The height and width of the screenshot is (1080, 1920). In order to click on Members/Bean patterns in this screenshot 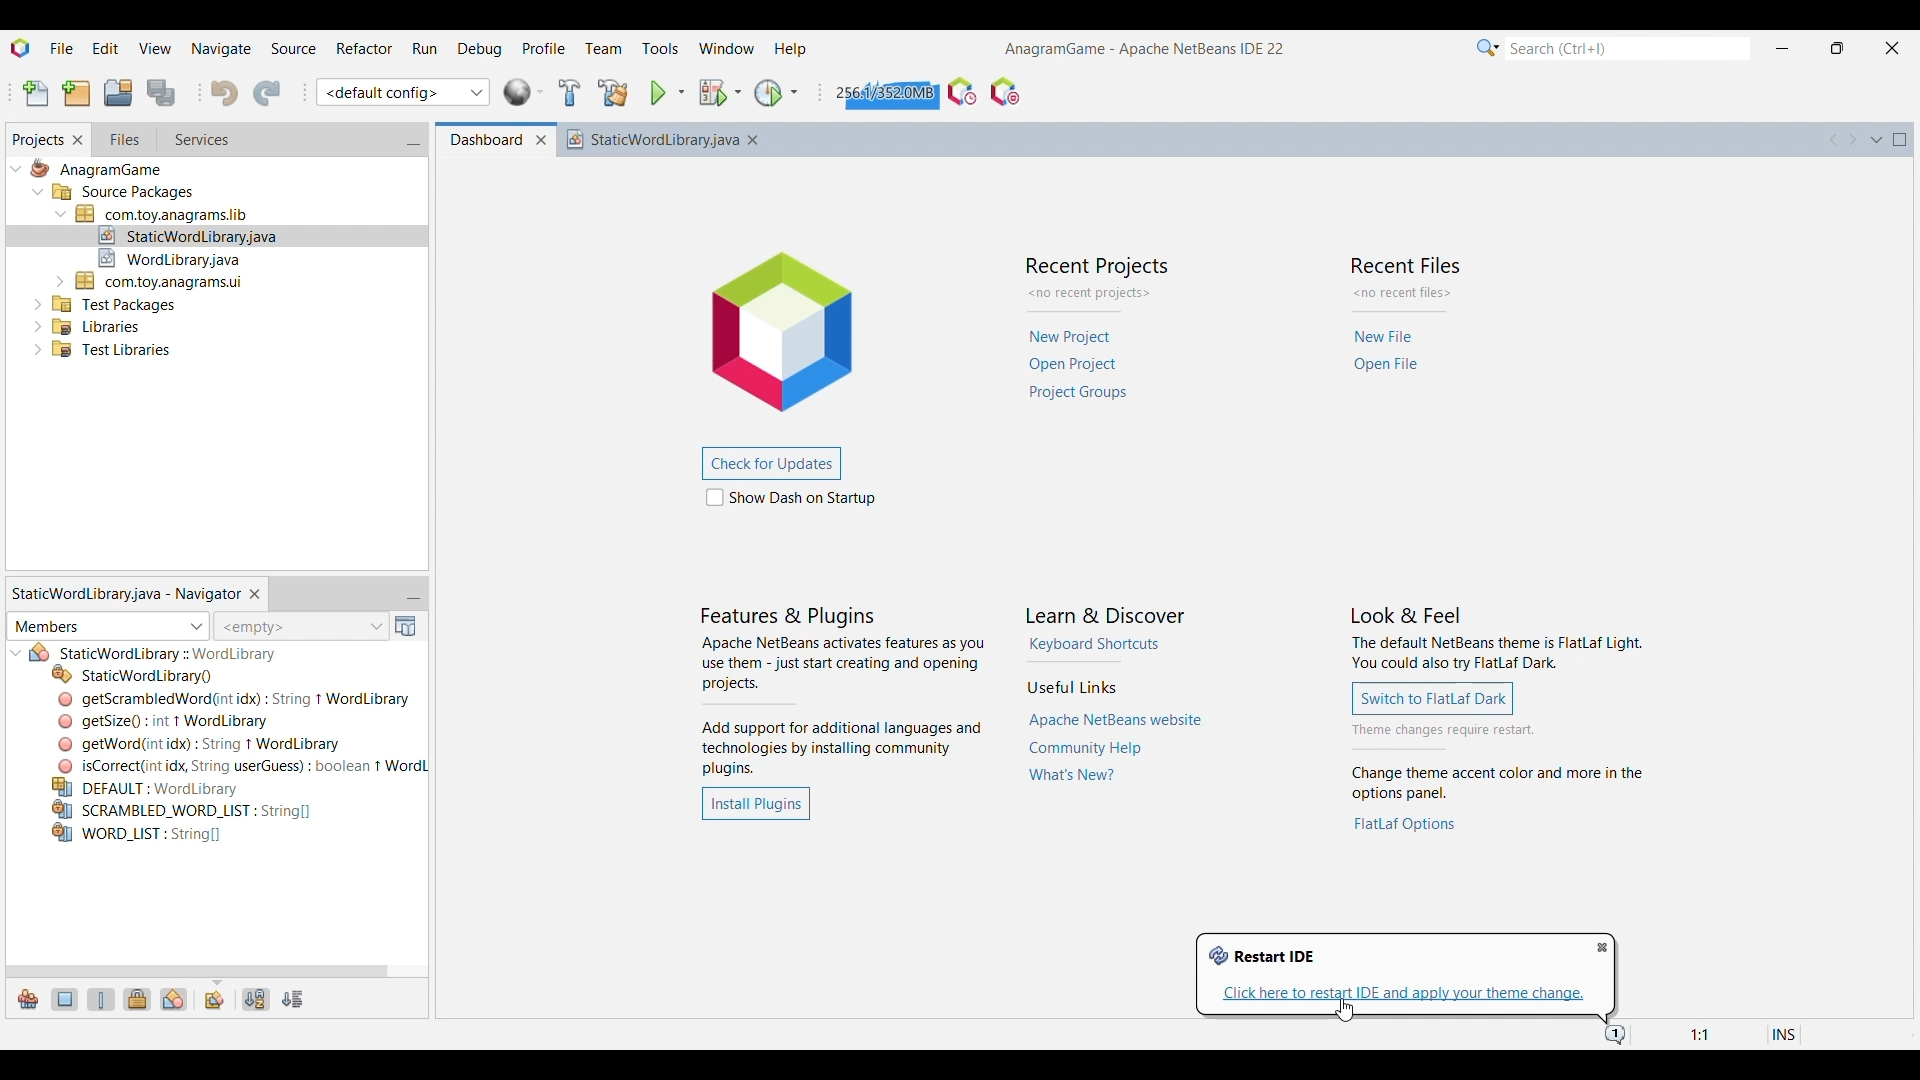, I will do `click(108, 627)`.